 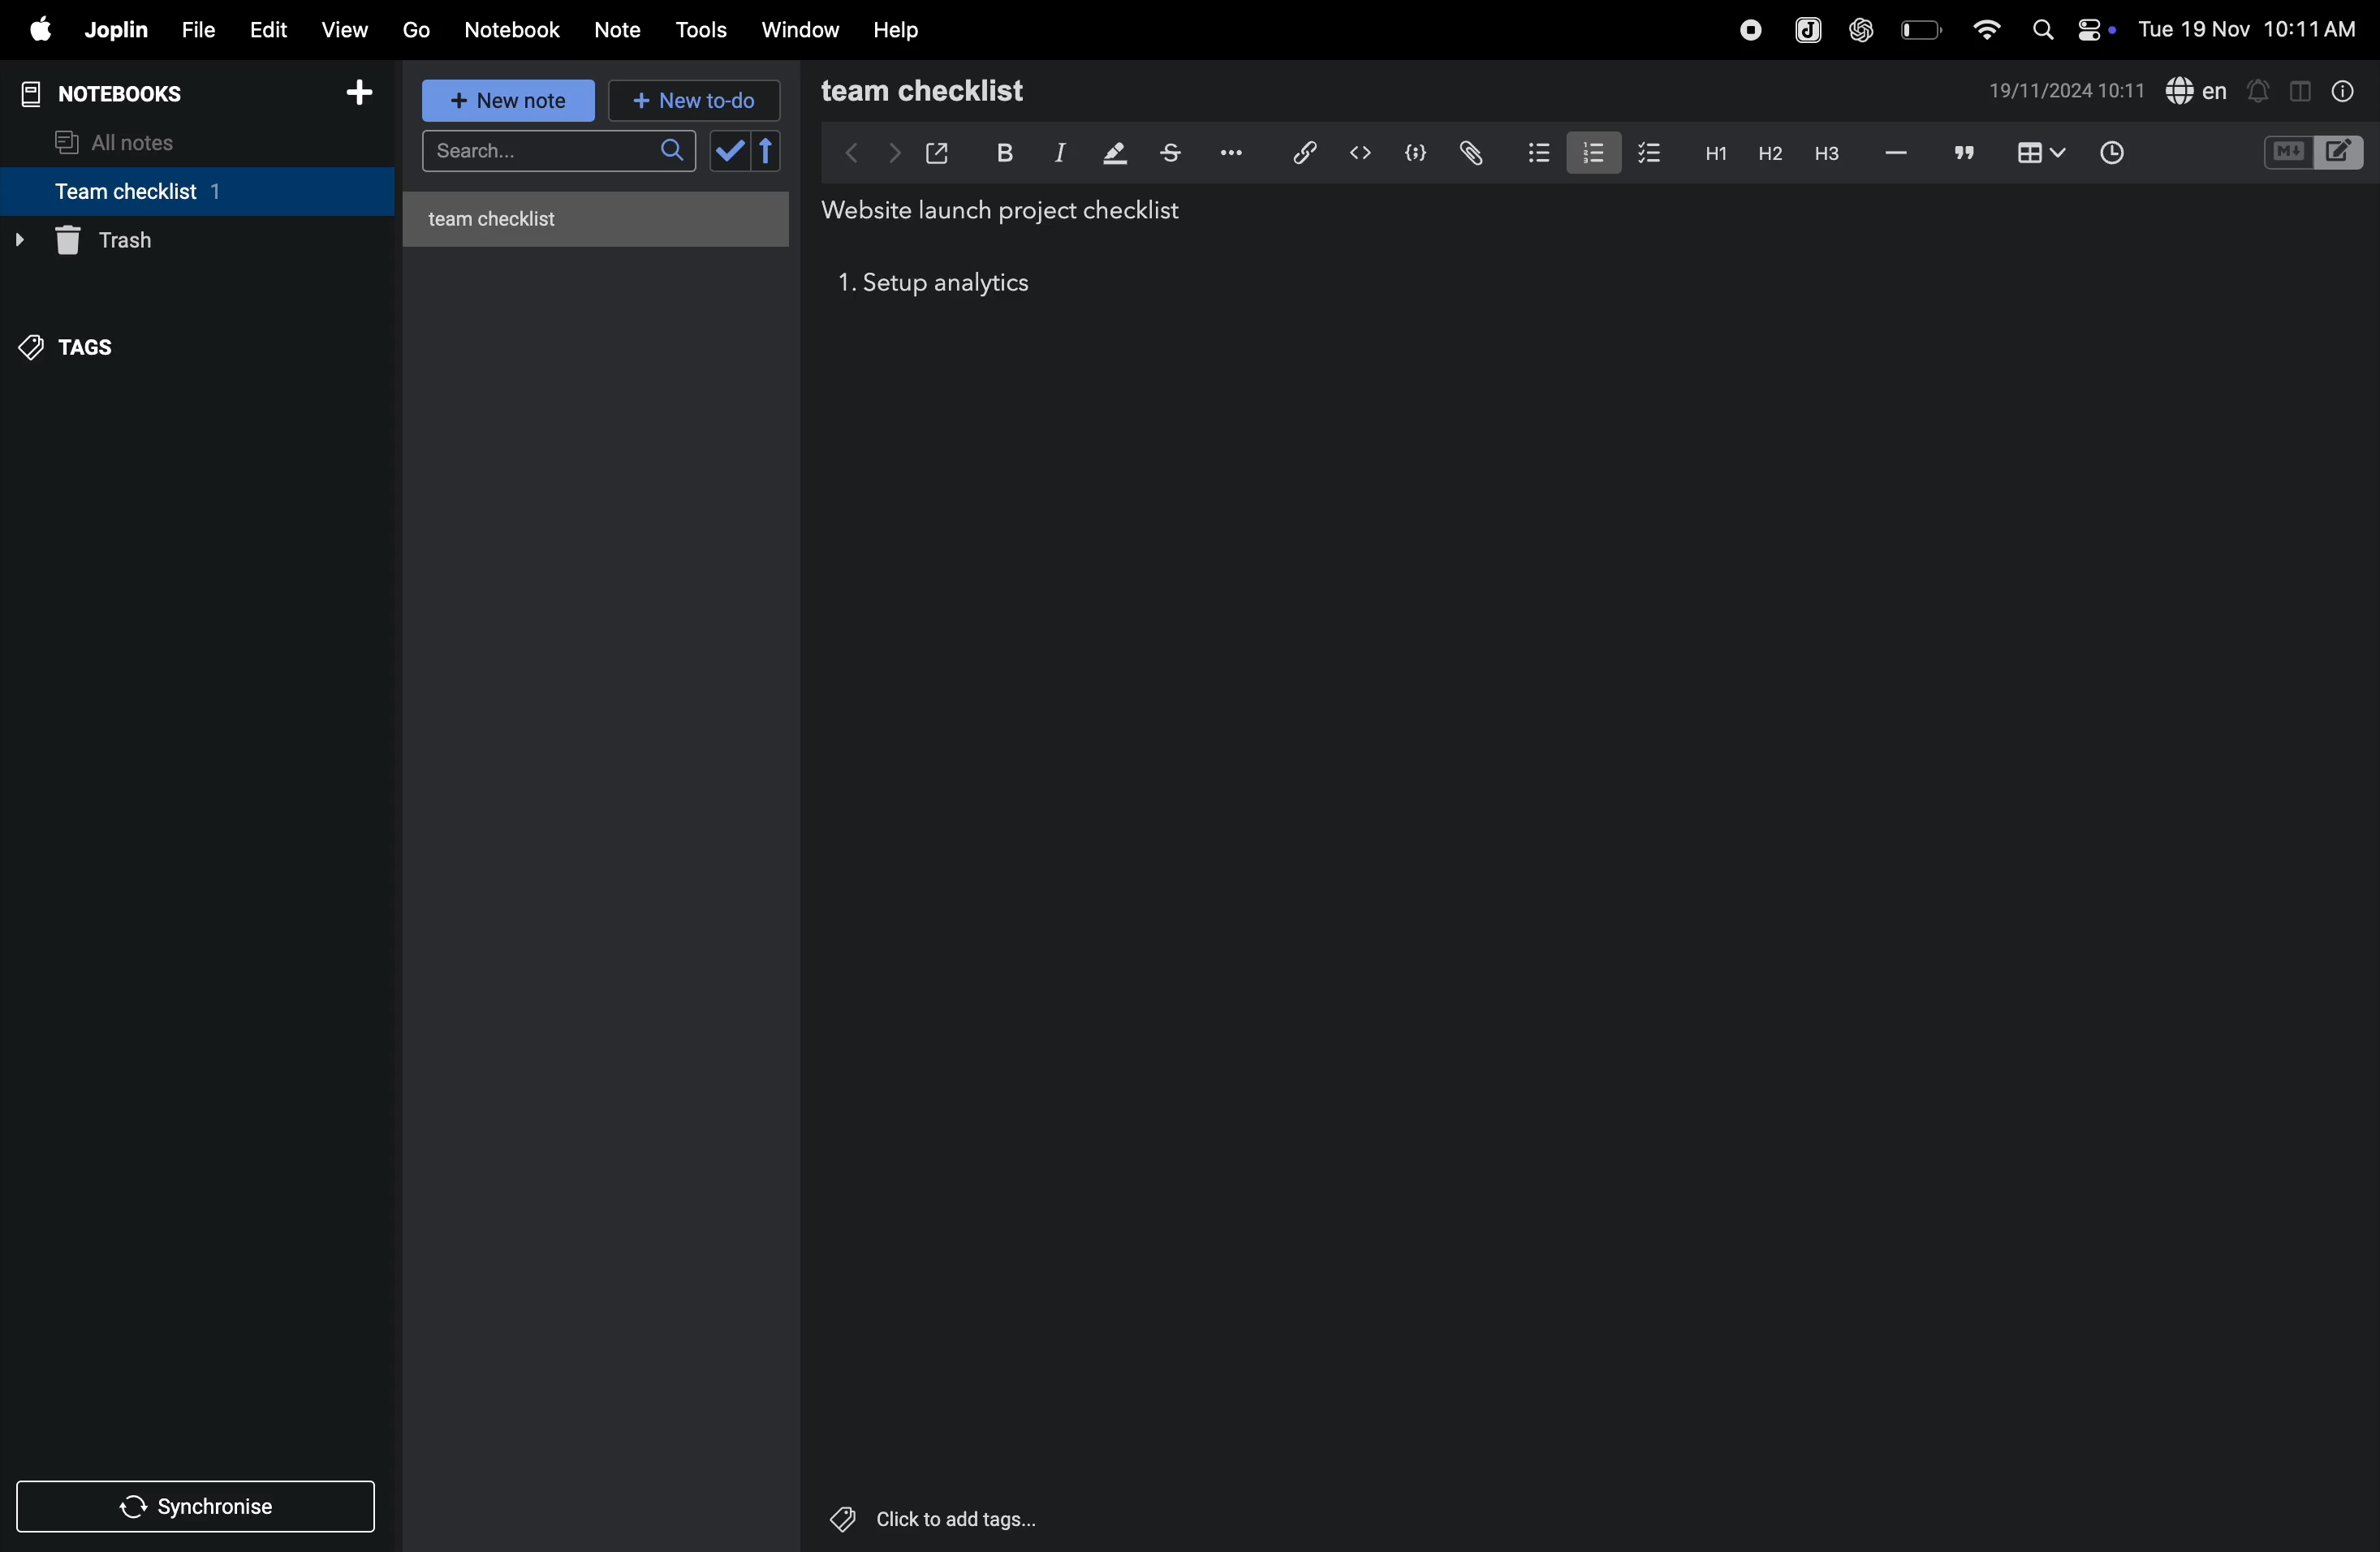 What do you see at coordinates (2038, 152) in the screenshot?
I see `table` at bounding box center [2038, 152].